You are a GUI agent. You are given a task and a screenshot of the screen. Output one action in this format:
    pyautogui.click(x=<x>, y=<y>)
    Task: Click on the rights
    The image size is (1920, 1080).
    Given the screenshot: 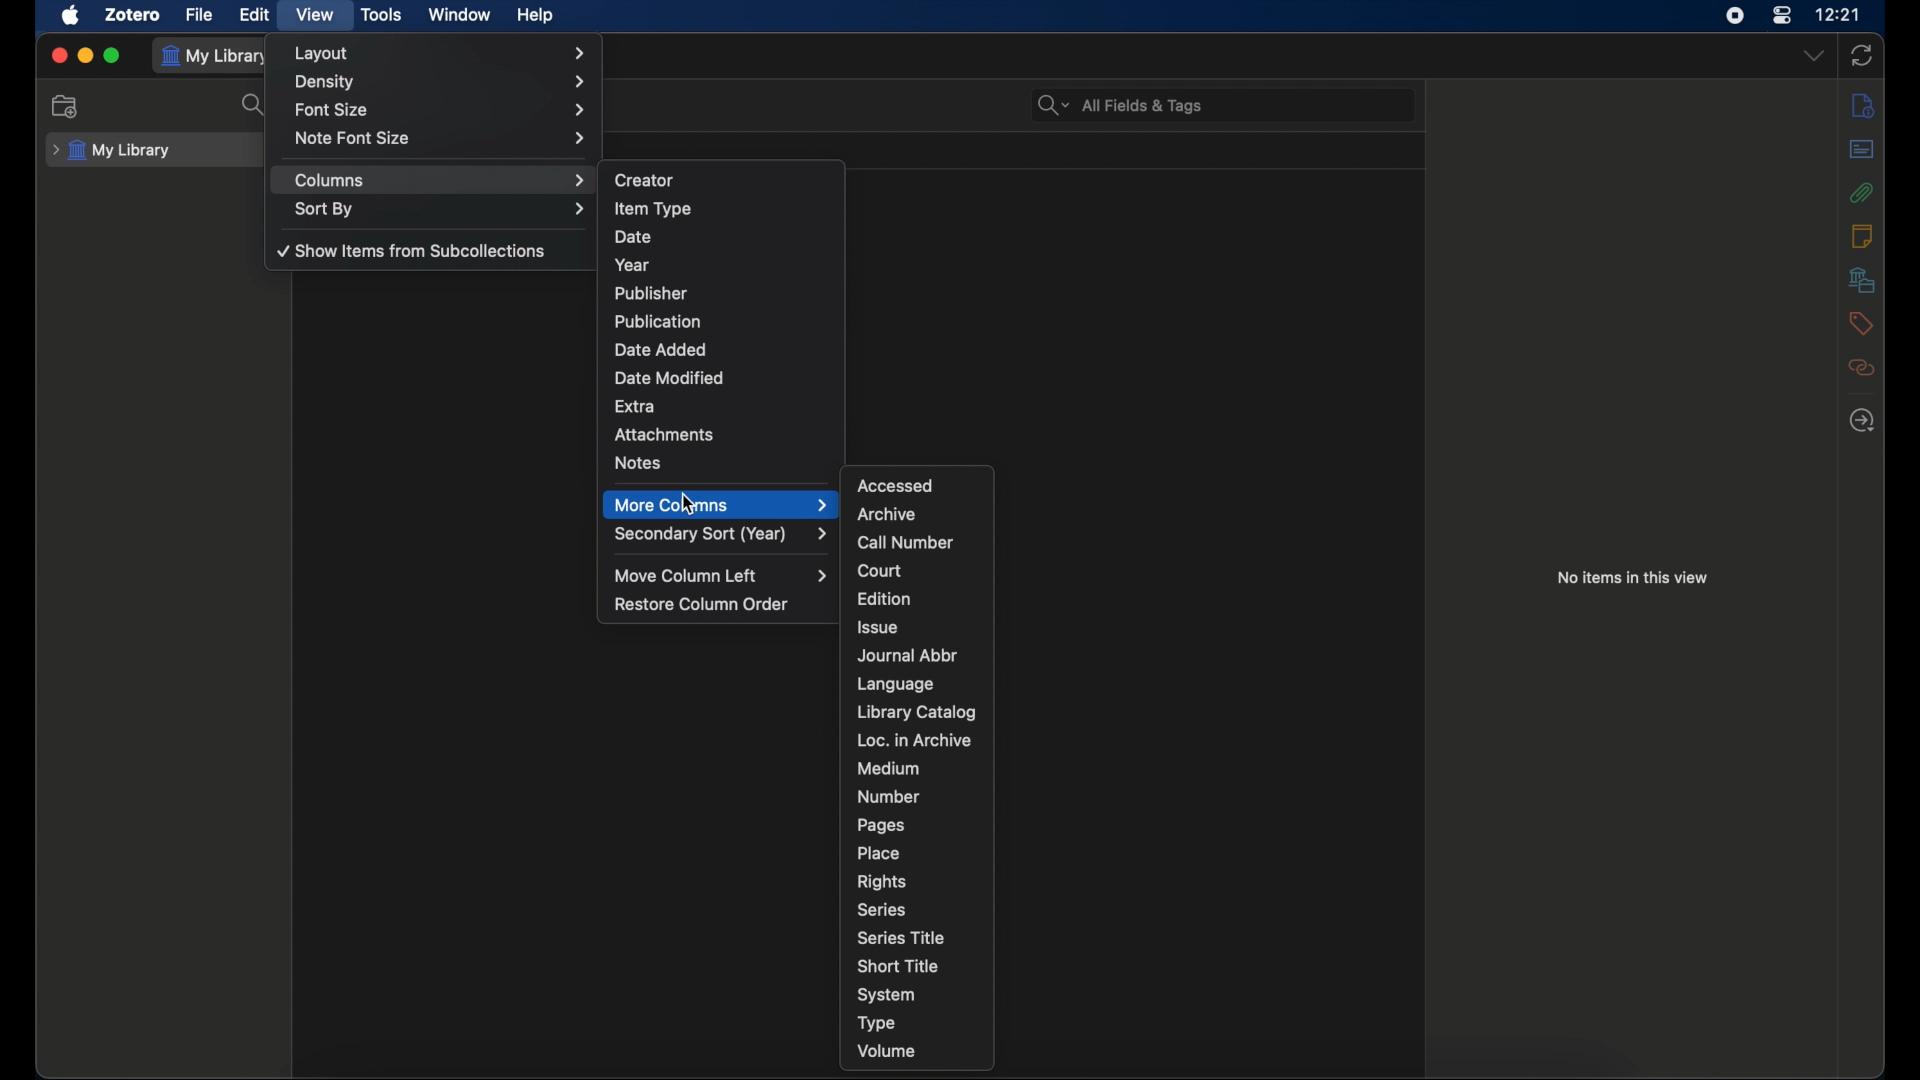 What is the action you would take?
    pyautogui.click(x=881, y=882)
    